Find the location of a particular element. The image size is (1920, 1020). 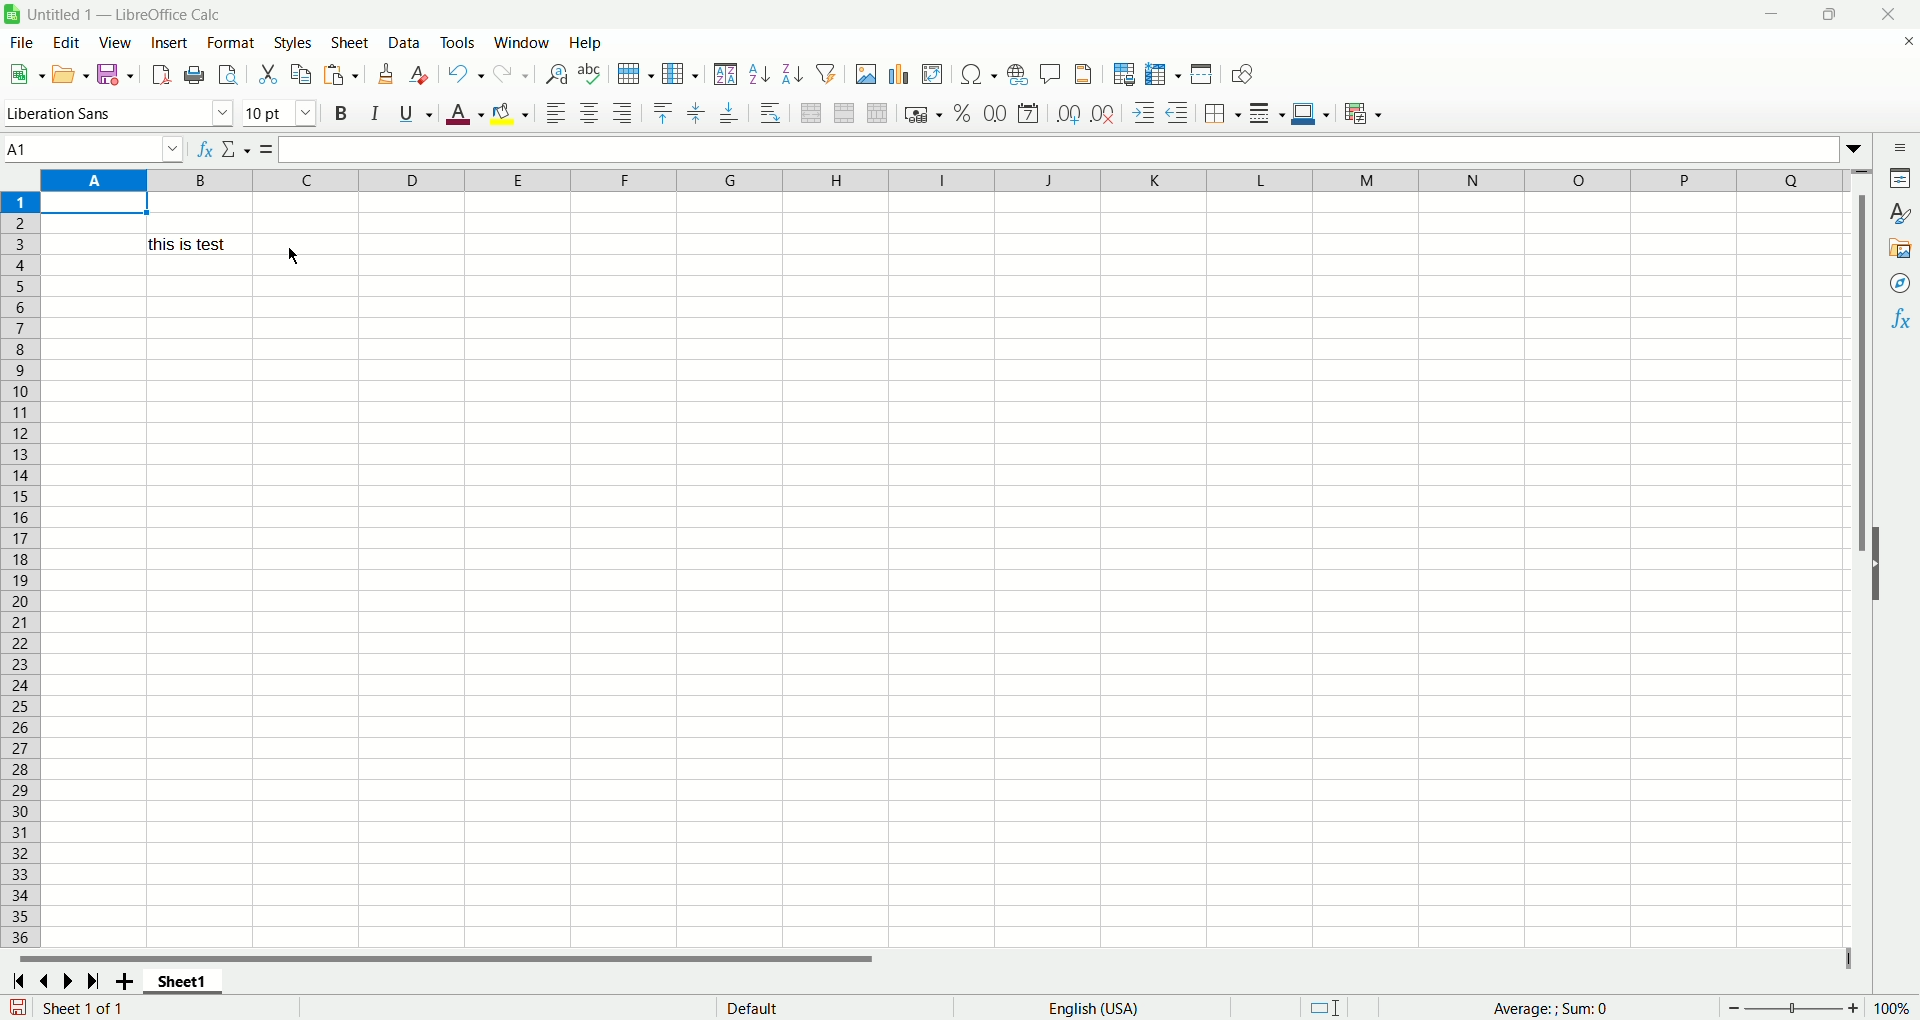

workbook is located at coordinates (945, 573).